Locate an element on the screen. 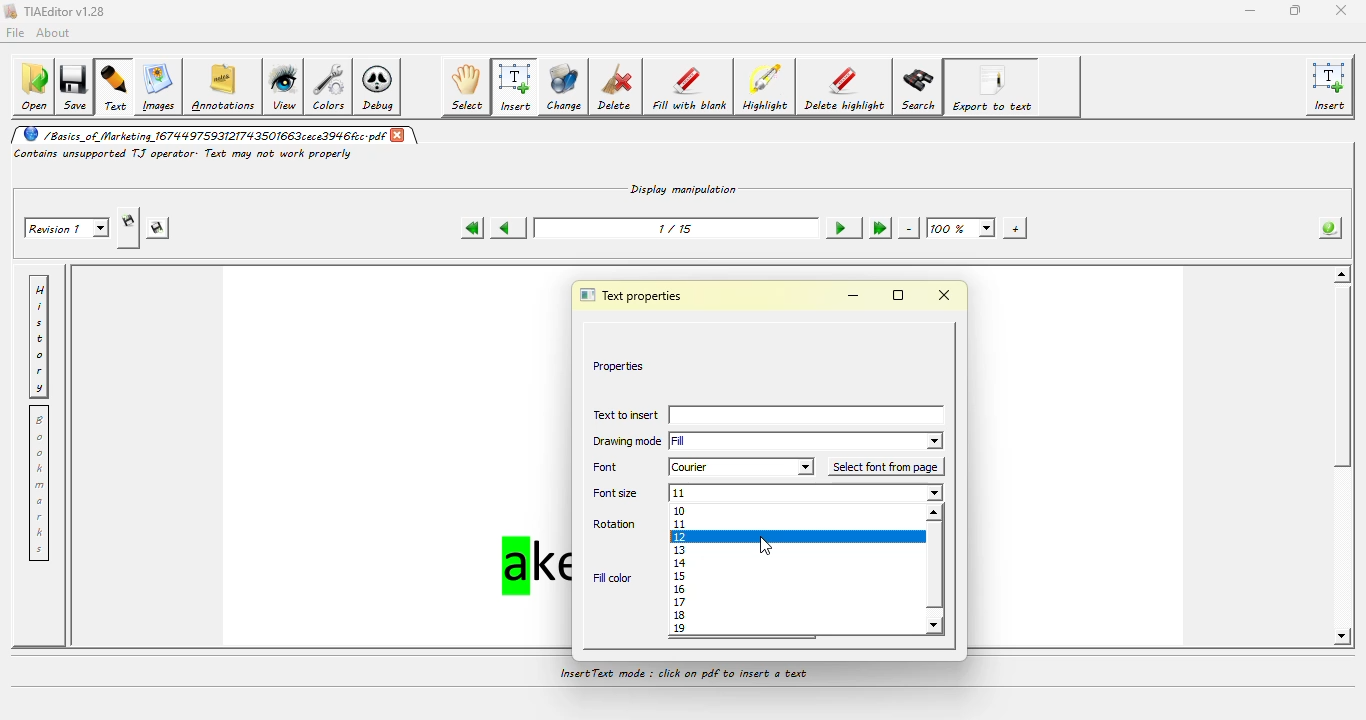  open is located at coordinates (33, 87).